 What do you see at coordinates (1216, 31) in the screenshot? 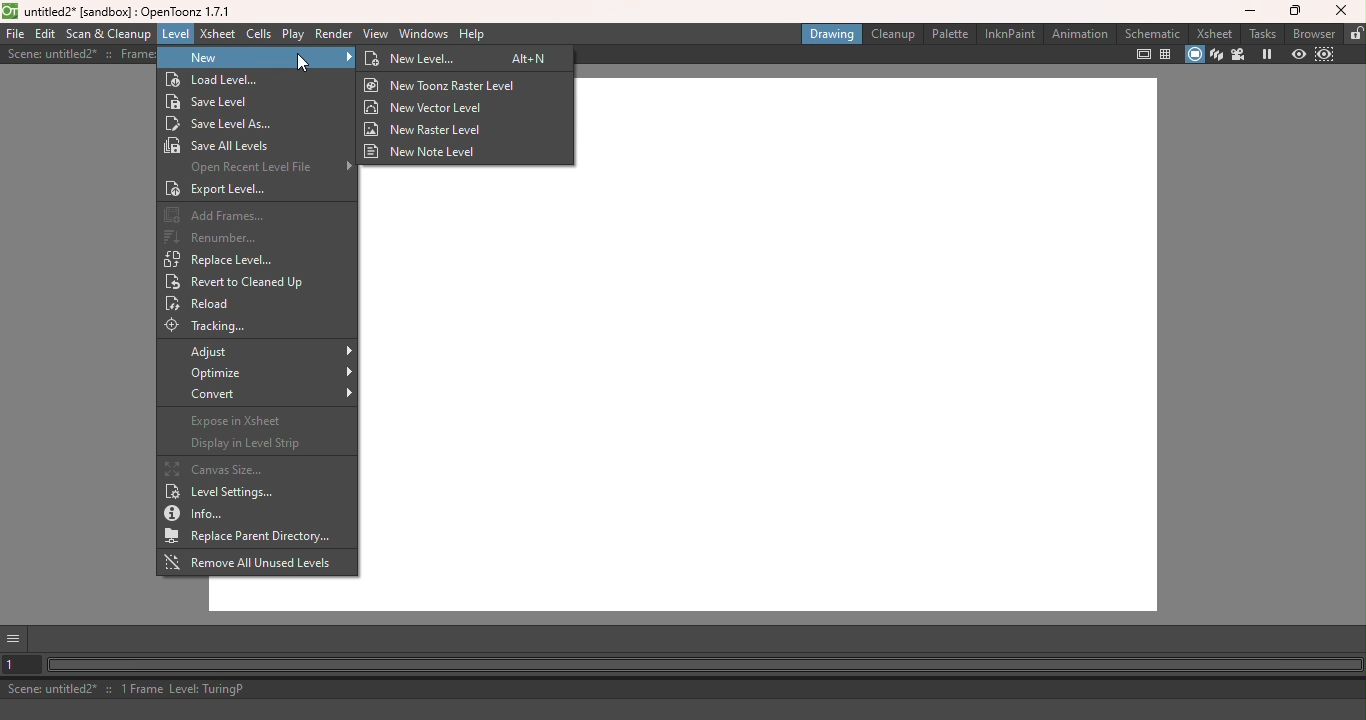
I see `Xsheet` at bounding box center [1216, 31].